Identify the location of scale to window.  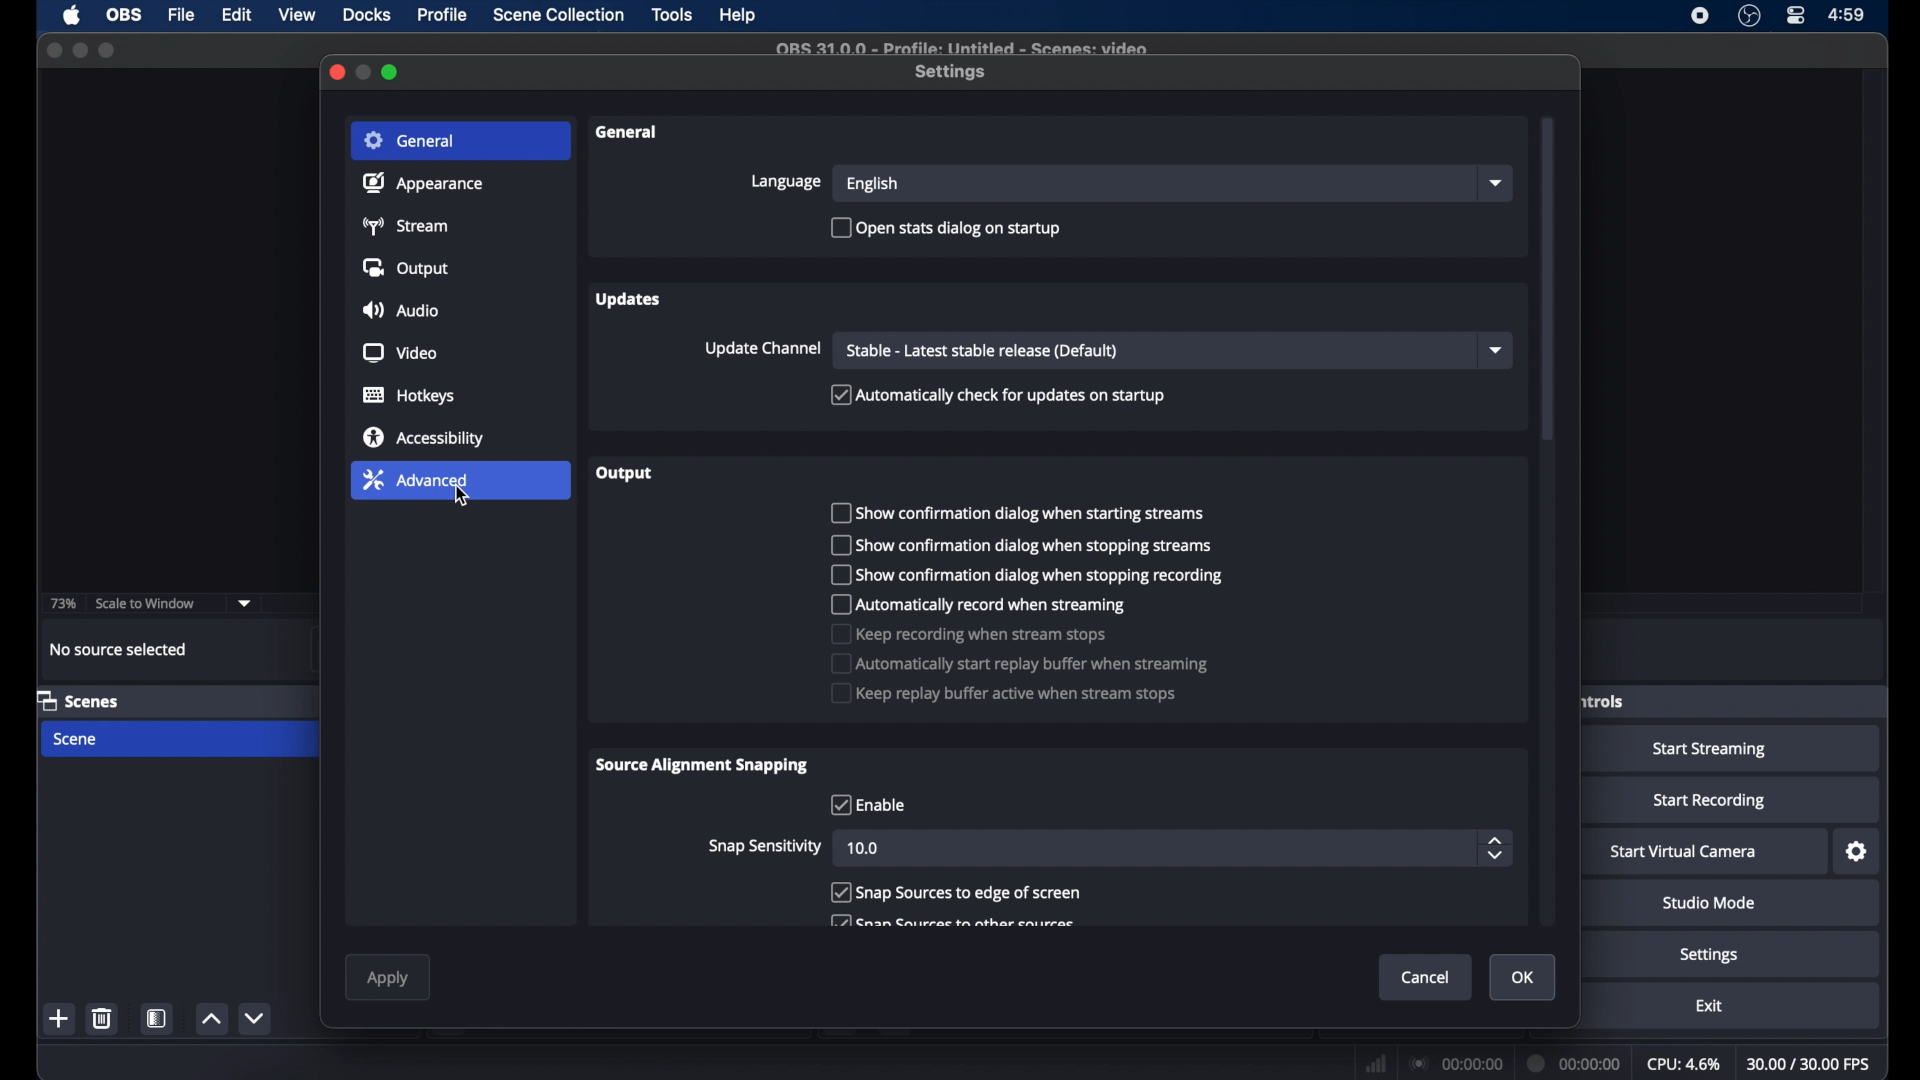
(146, 603).